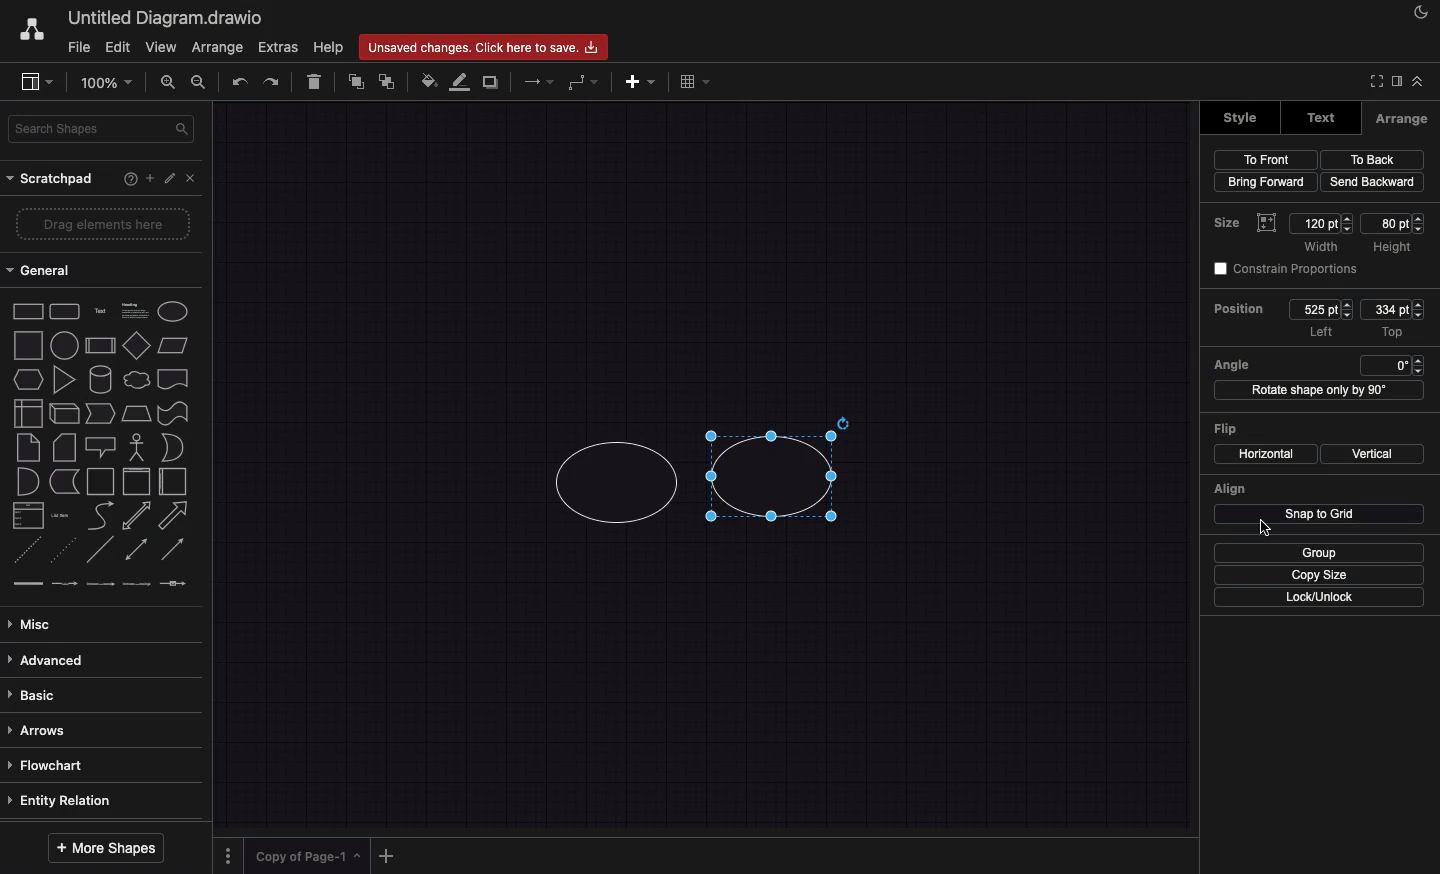  What do you see at coordinates (130, 178) in the screenshot?
I see `help` at bounding box center [130, 178].